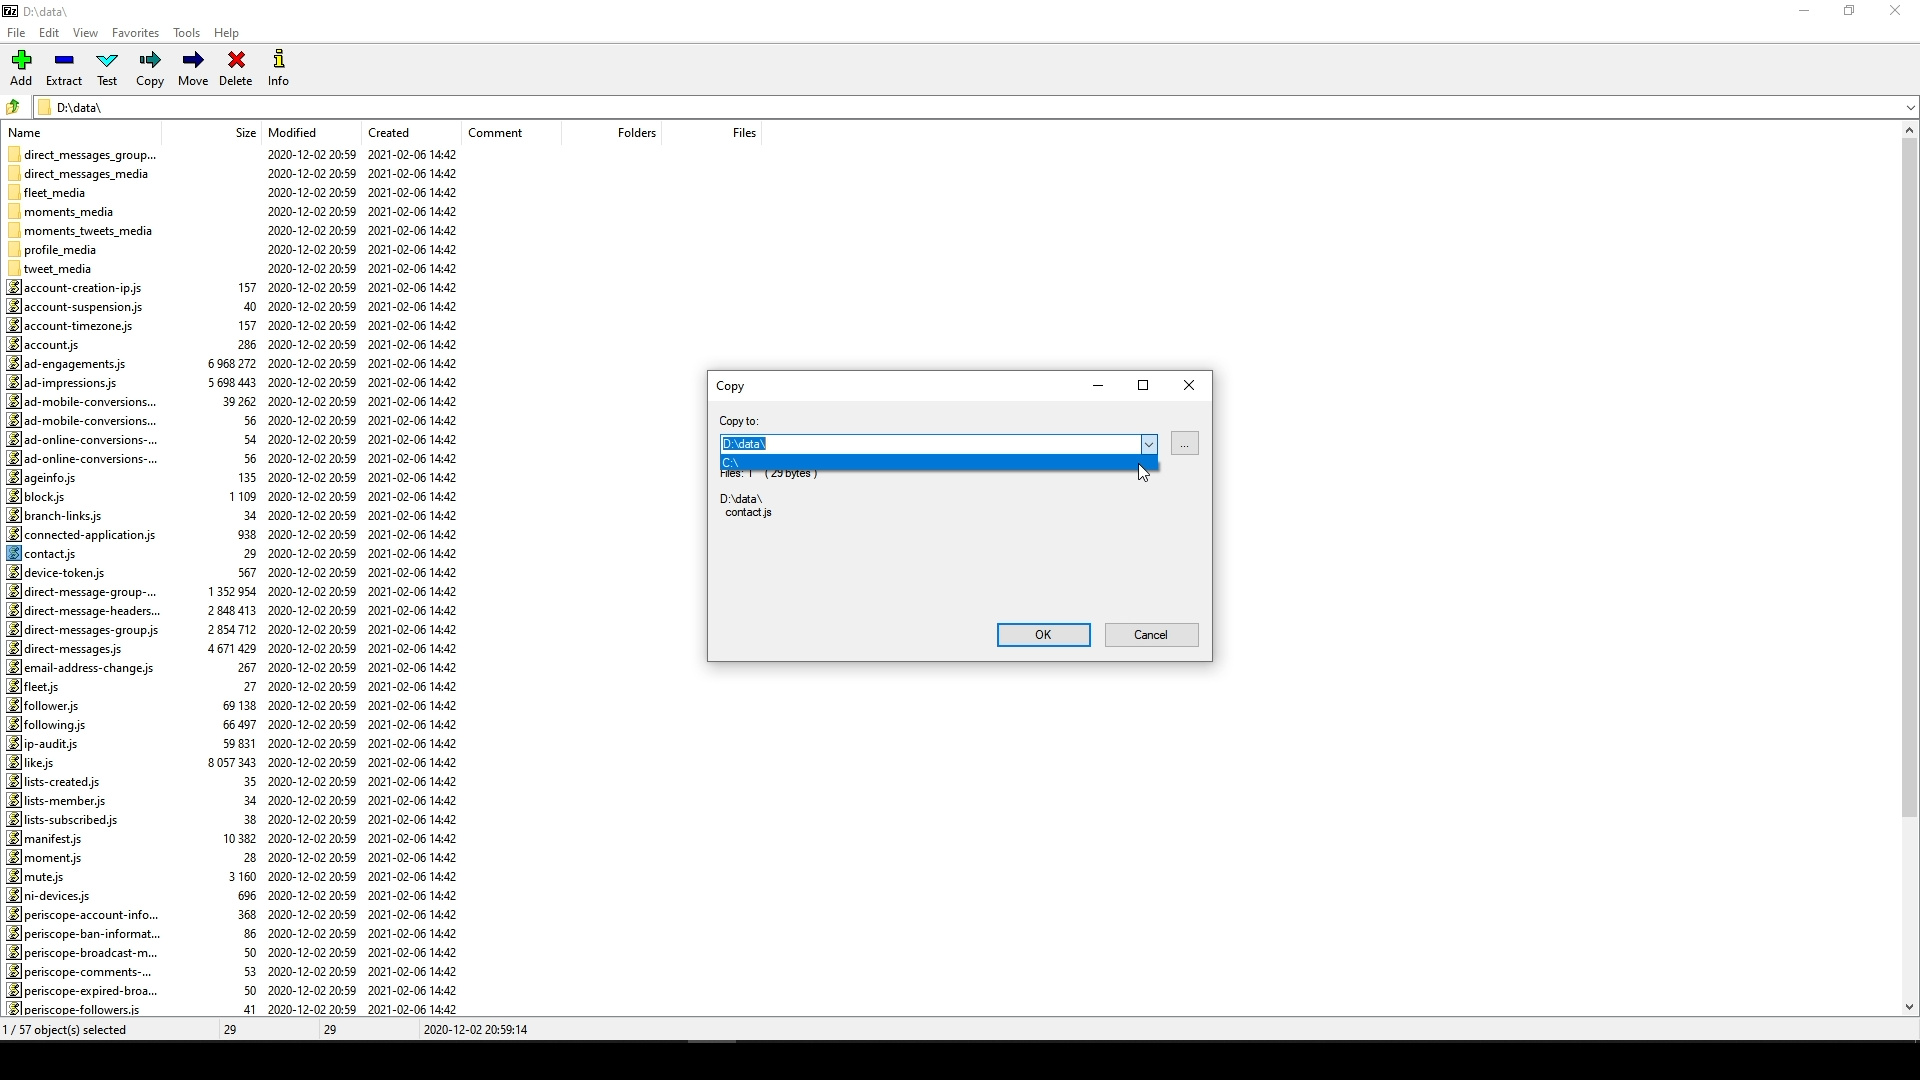 This screenshot has width=1920, height=1080. I want to click on Test, so click(109, 68).